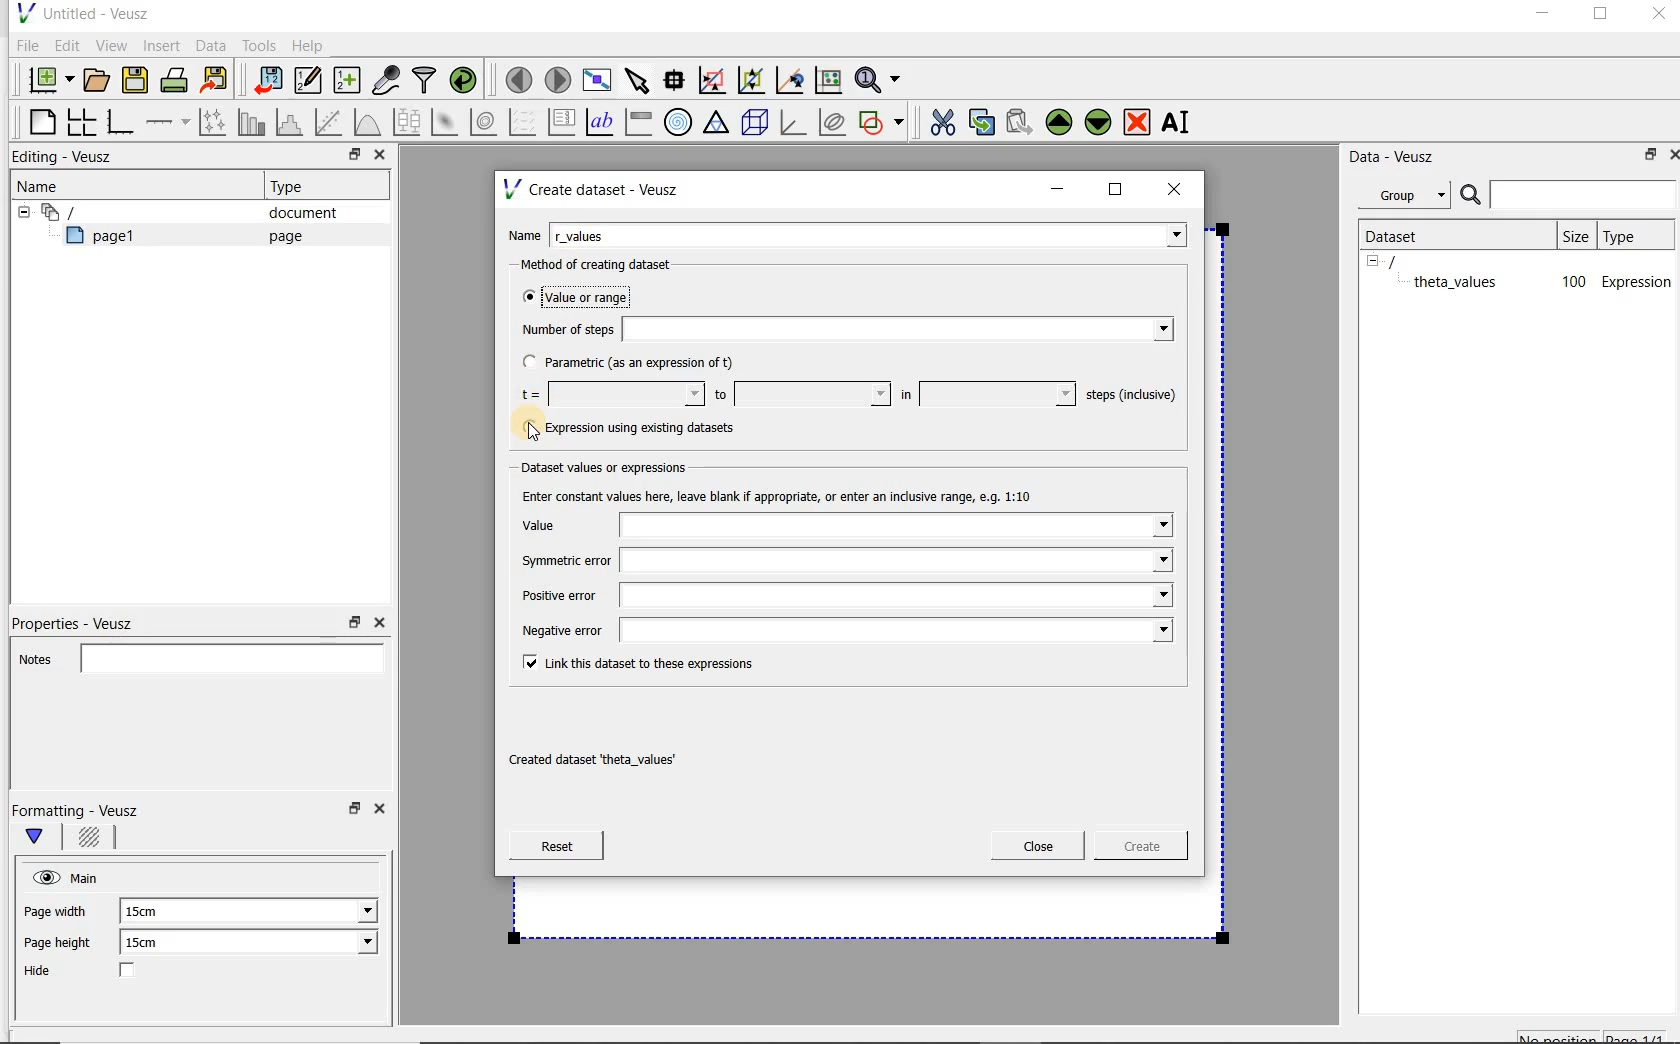 The width and height of the screenshot is (1680, 1044). What do you see at coordinates (467, 81) in the screenshot?
I see `reload linked datasets` at bounding box center [467, 81].